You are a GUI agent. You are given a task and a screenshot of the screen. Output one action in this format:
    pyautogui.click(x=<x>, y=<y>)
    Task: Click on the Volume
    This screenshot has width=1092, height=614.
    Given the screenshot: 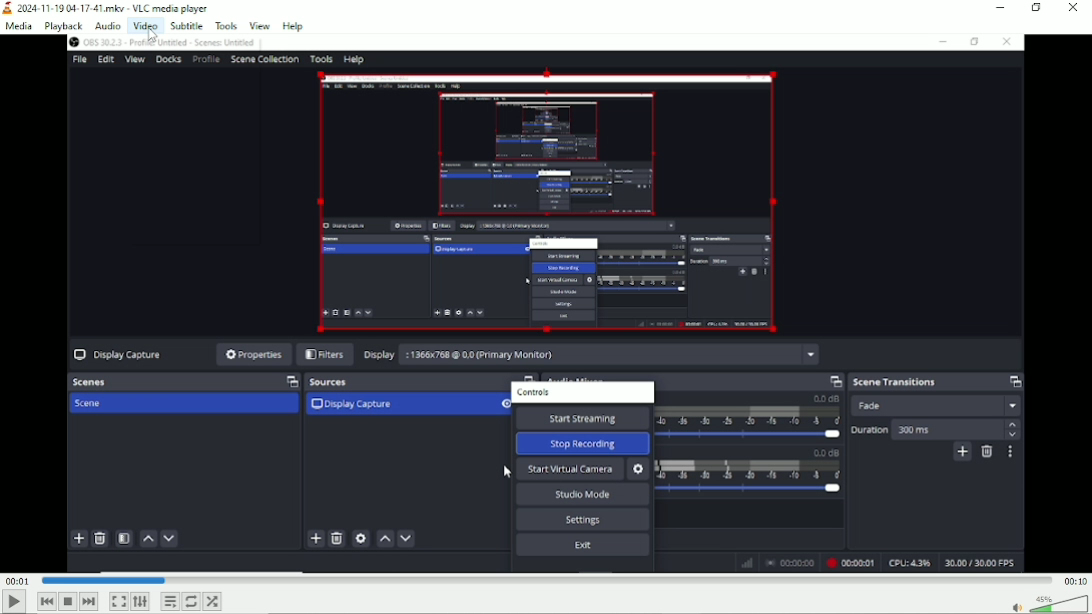 What is the action you would take?
    pyautogui.click(x=1046, y=603)
    